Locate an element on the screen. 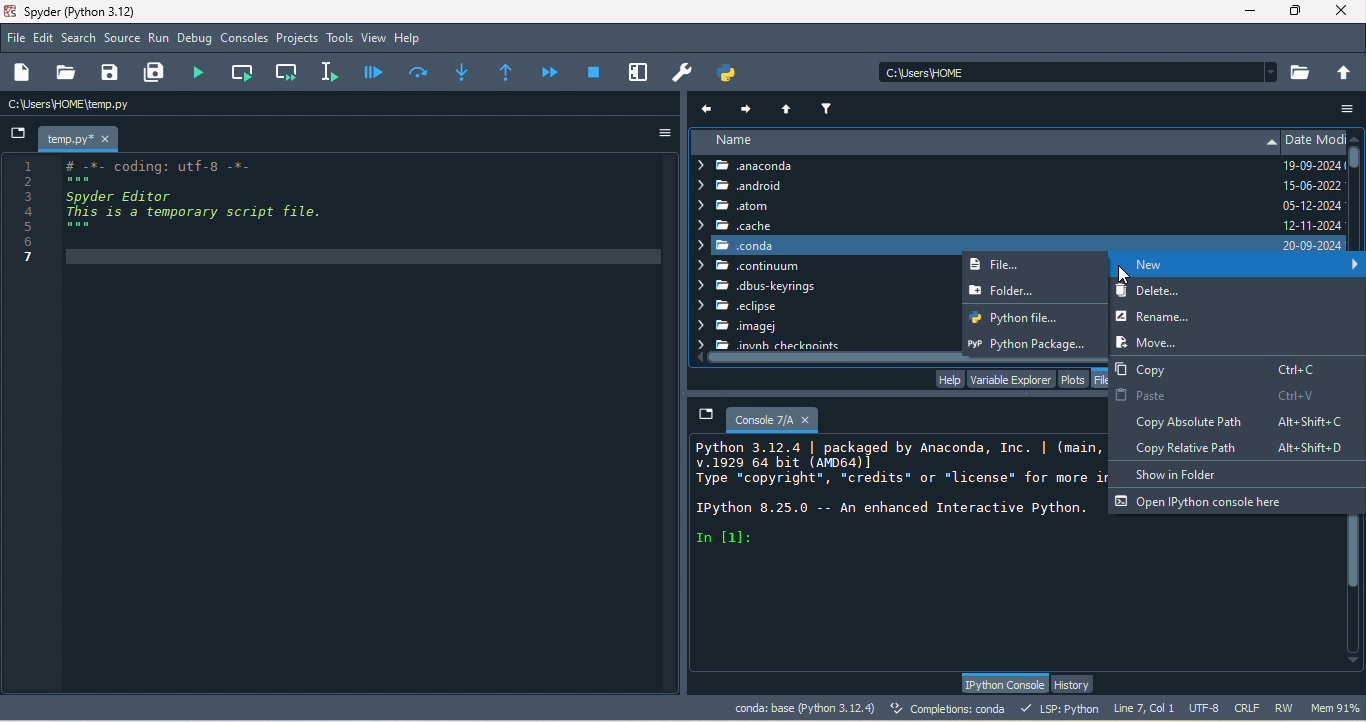 This screenshot has width=1366, height=722. browse is located at coordinates (1302, 72).